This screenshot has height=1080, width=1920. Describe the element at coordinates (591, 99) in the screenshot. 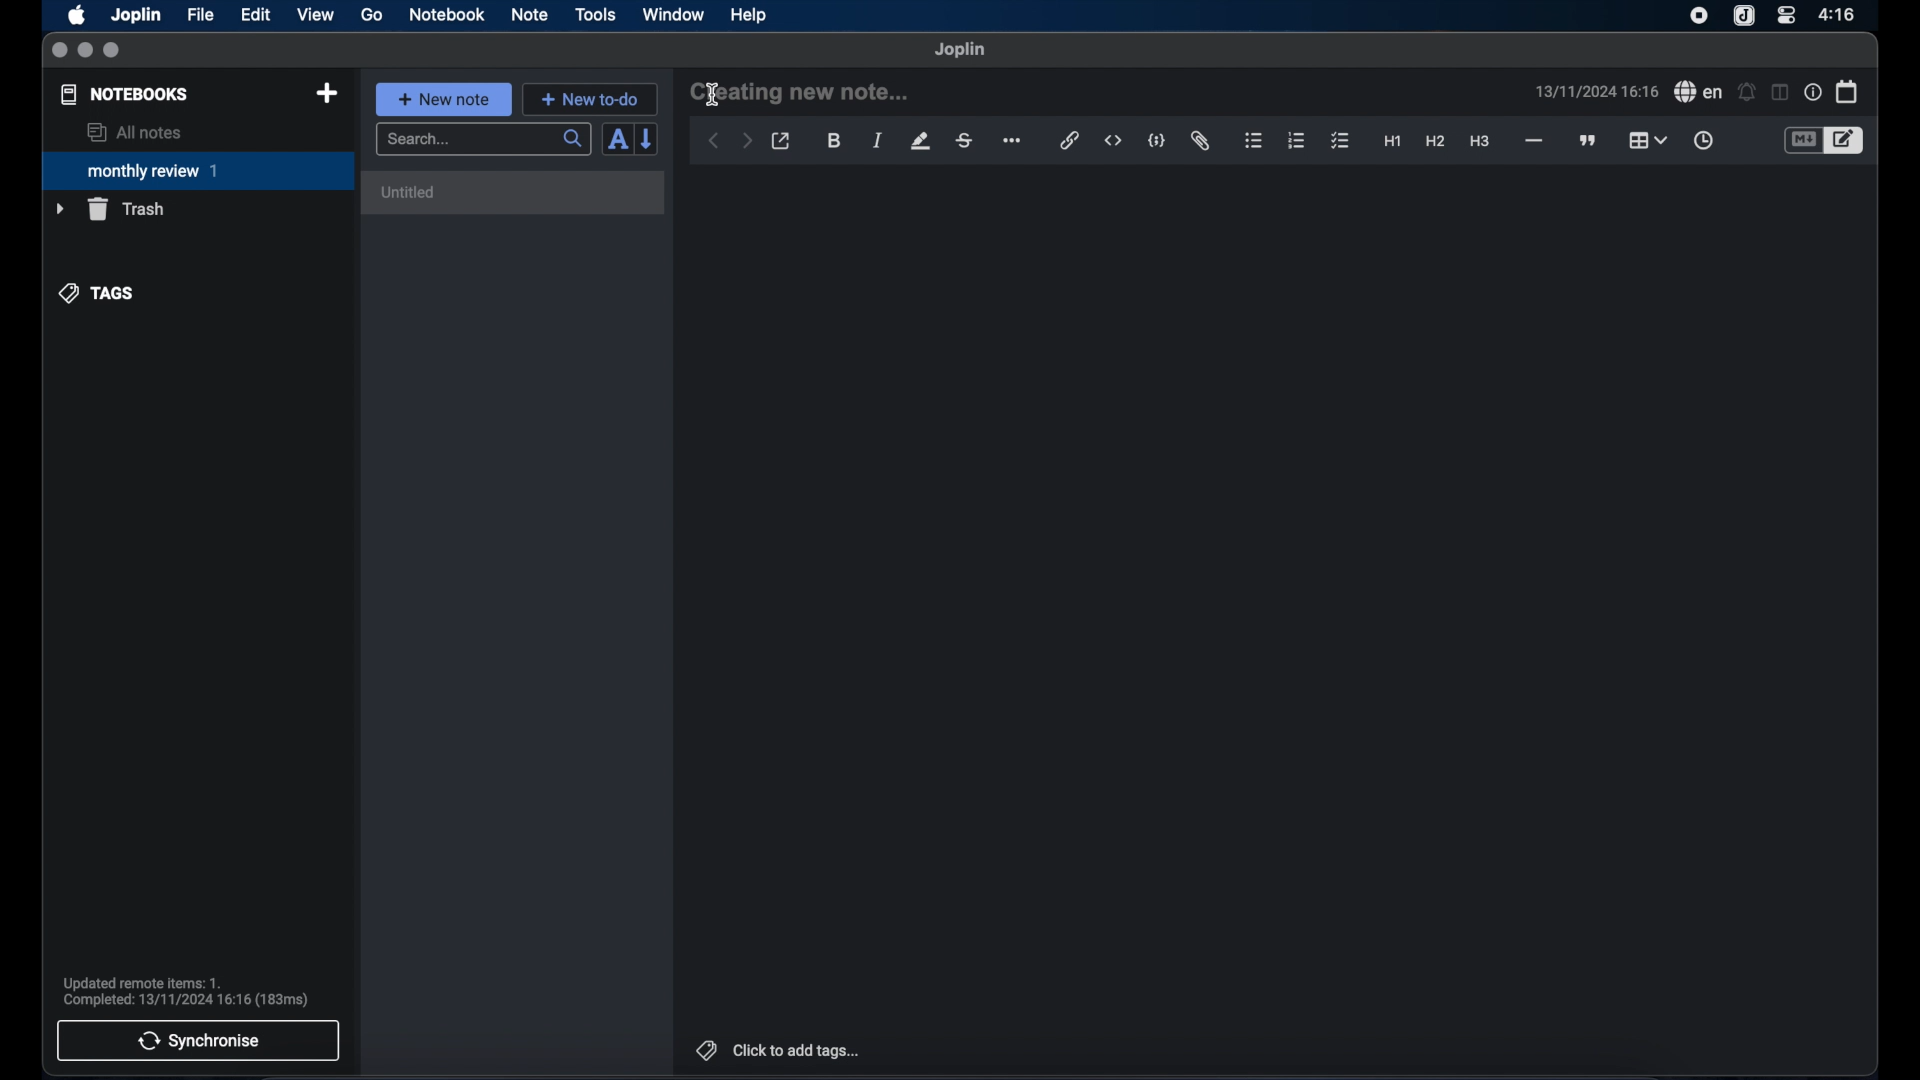

I see `new to-do` at that location.